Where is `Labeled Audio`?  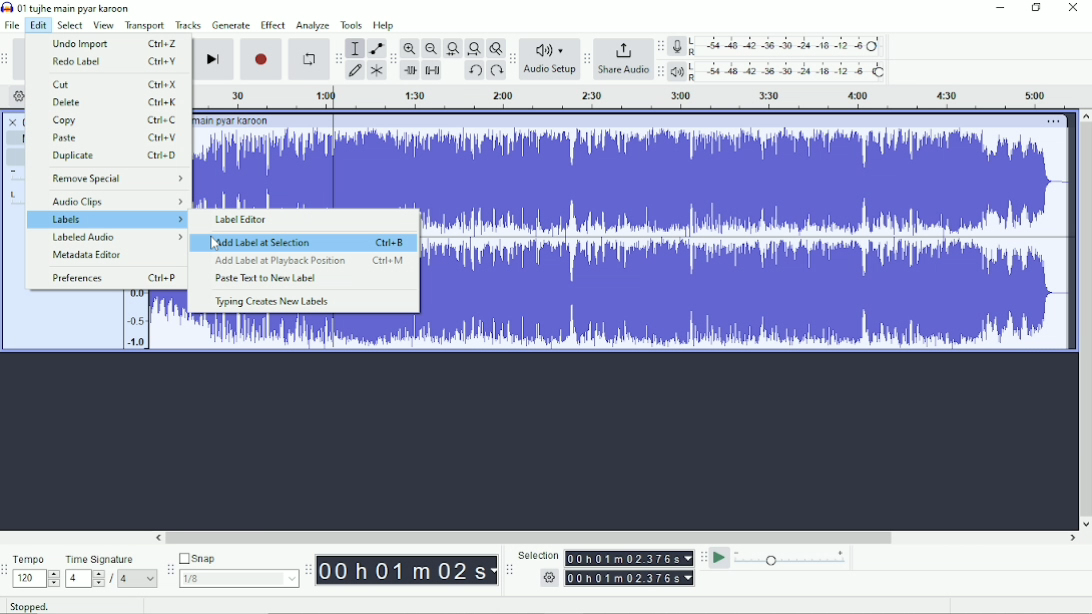 Labeled Audio is located at coordinates (117, 238).